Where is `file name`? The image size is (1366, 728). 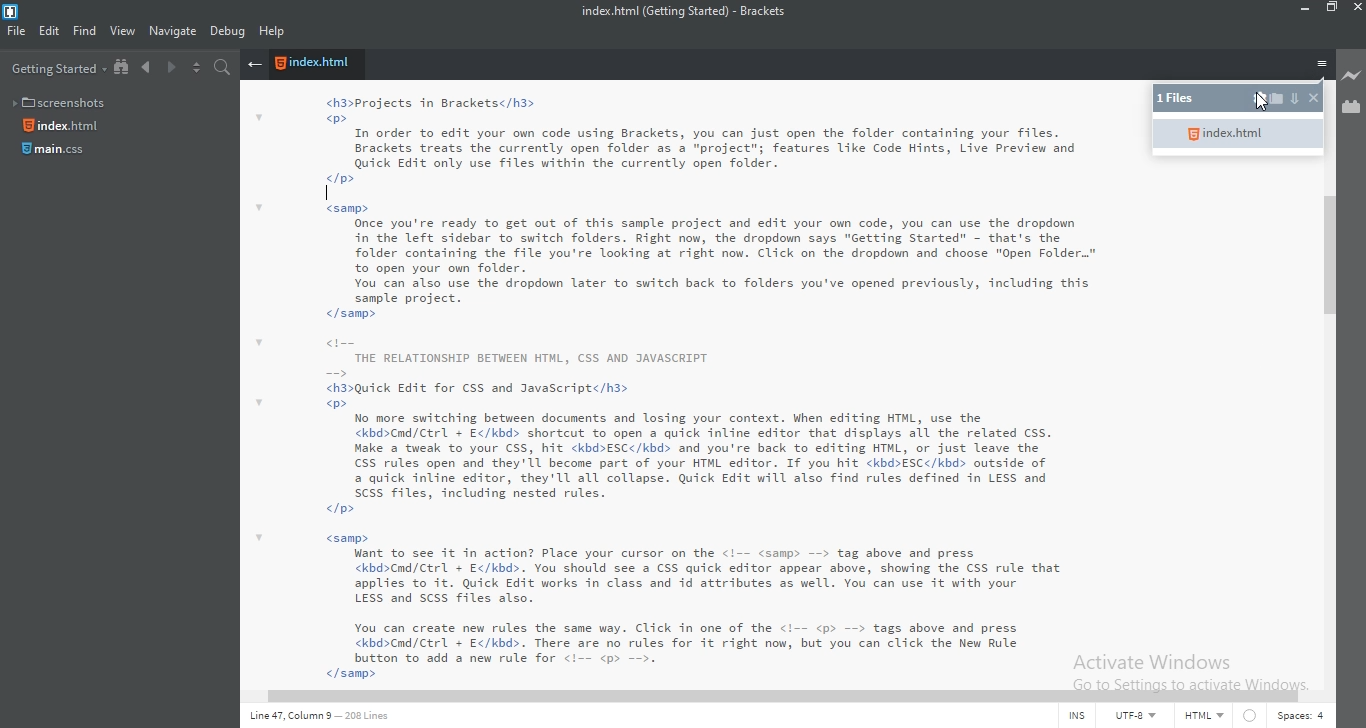
file name is located at coordinates (691, 12).